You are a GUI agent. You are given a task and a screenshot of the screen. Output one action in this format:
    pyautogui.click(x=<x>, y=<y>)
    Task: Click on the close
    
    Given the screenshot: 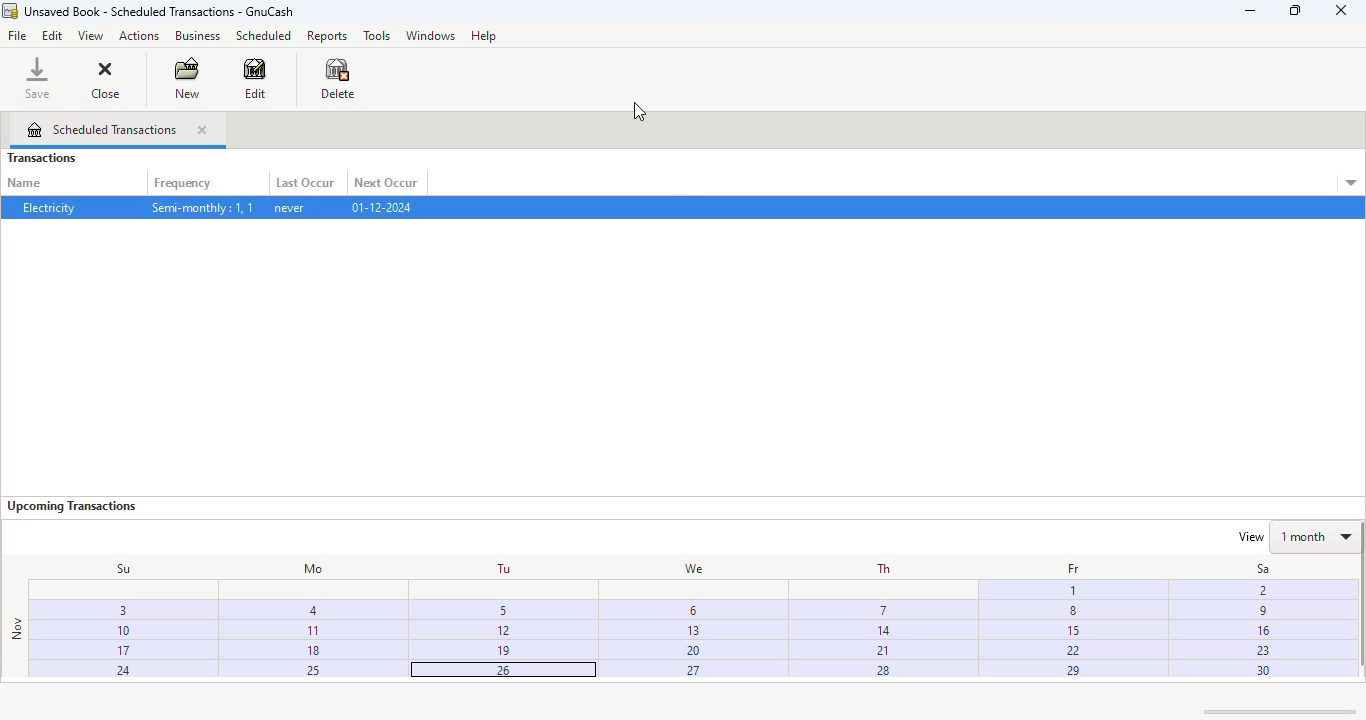 What is the action you would take?
    pyautogui.click(x=202, y=130)
    